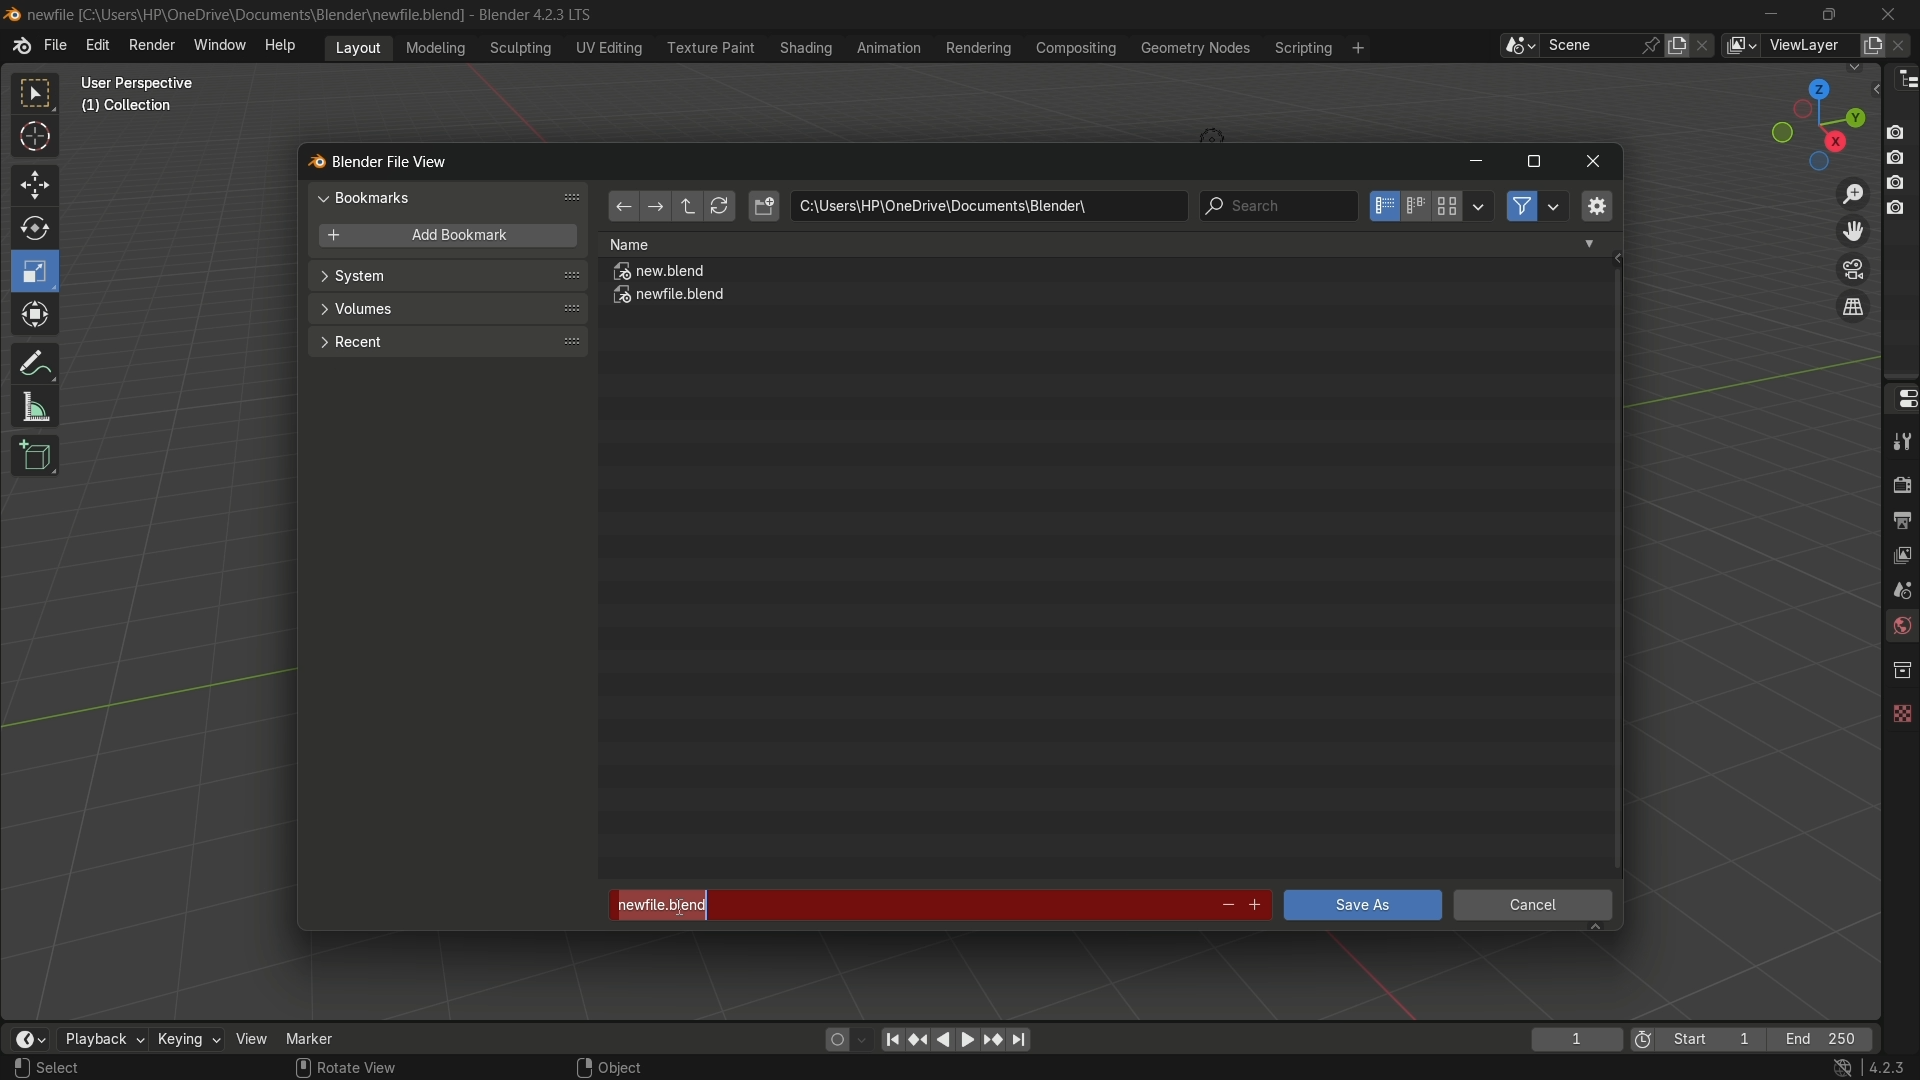  Describe the element at coordinates (1898, 482) in the screenshot. I see `render` at that location.